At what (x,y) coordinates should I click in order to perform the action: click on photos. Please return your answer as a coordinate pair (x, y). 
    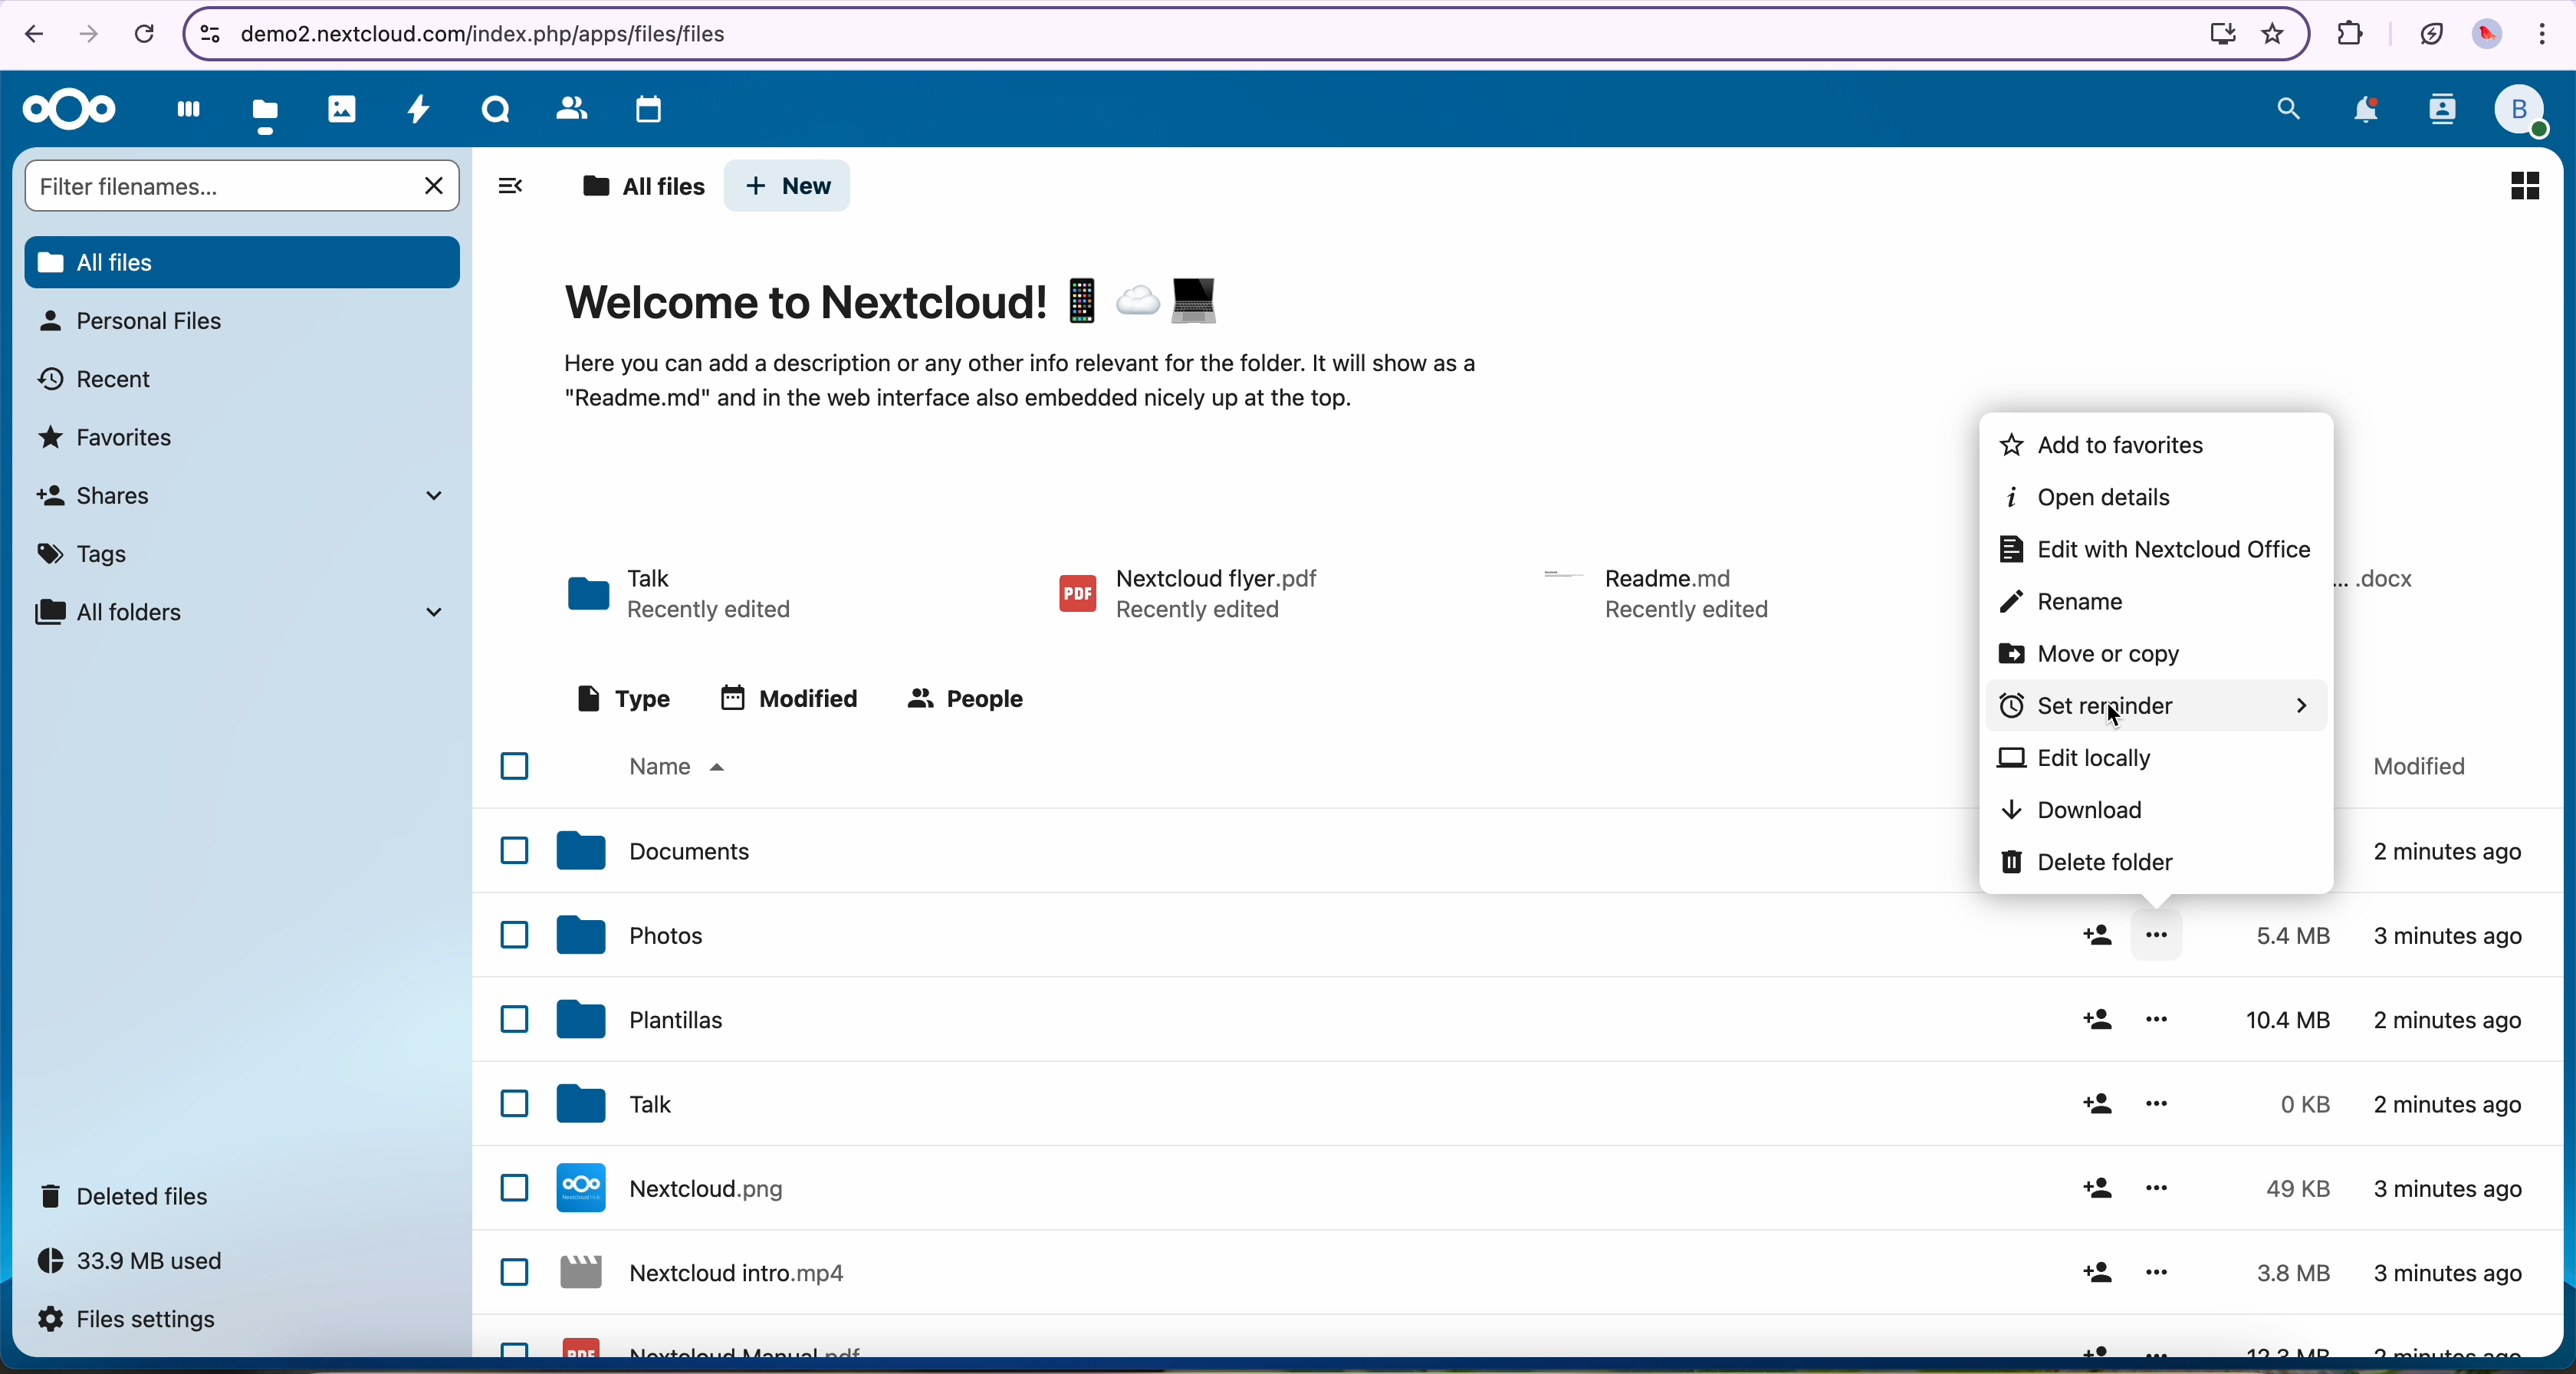
    Looking at the image, I should click on (633, 935).